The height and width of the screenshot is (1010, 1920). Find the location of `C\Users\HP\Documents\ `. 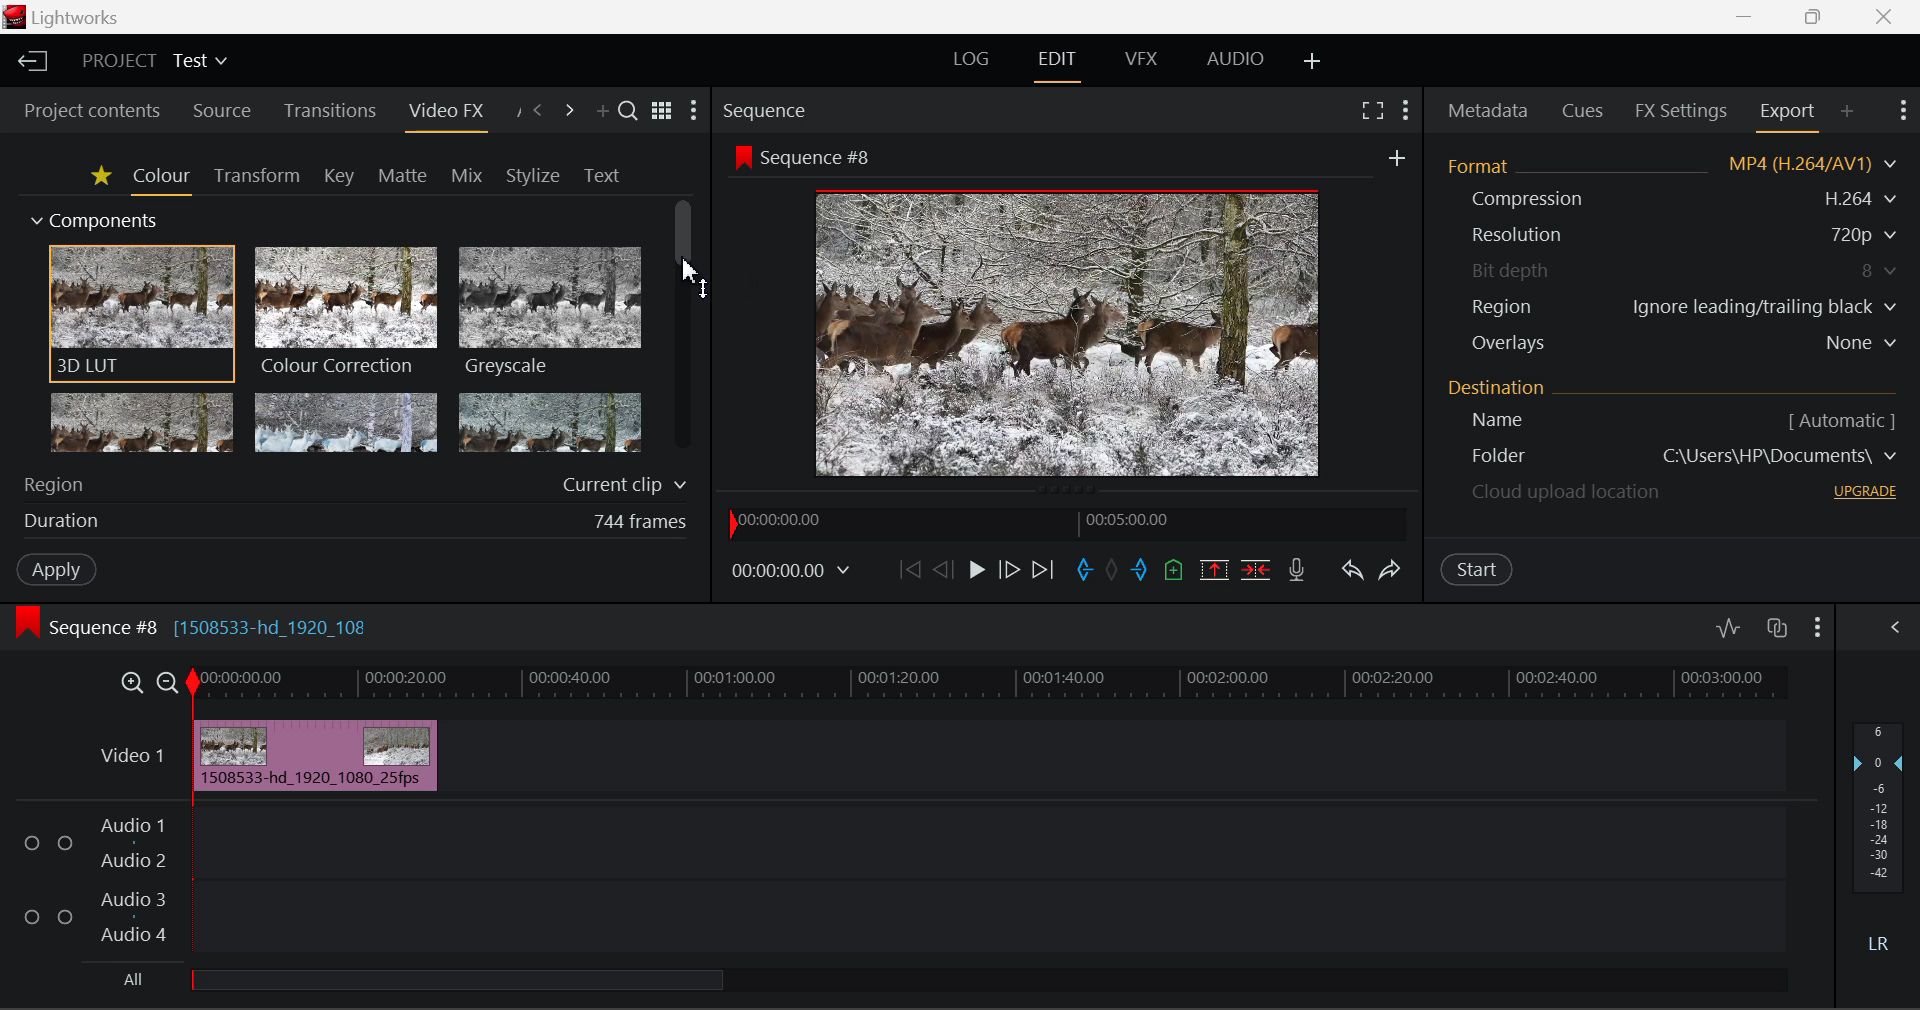

C\Users\HP\Documents\  is located at coordinates (1780, 455).